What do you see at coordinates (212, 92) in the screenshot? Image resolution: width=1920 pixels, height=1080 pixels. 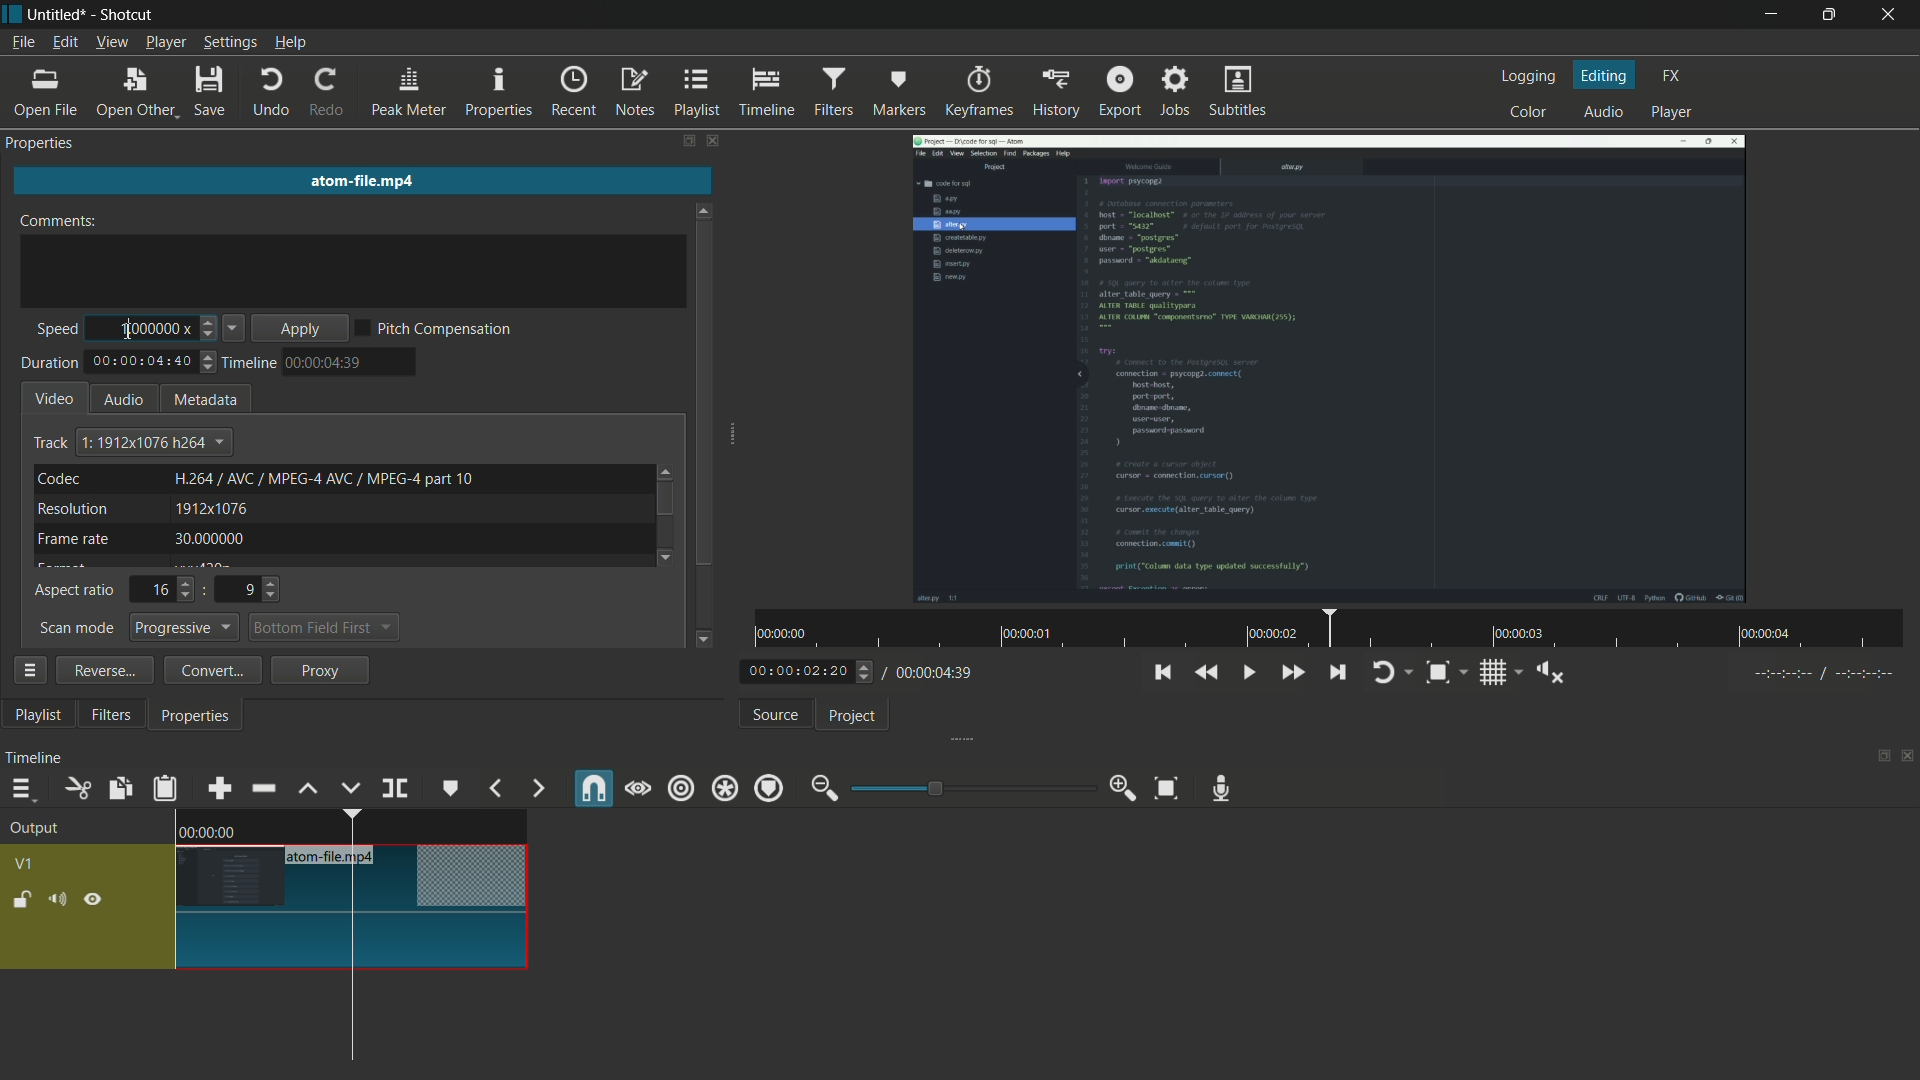 I see `save` at bounding box center [212, 92].